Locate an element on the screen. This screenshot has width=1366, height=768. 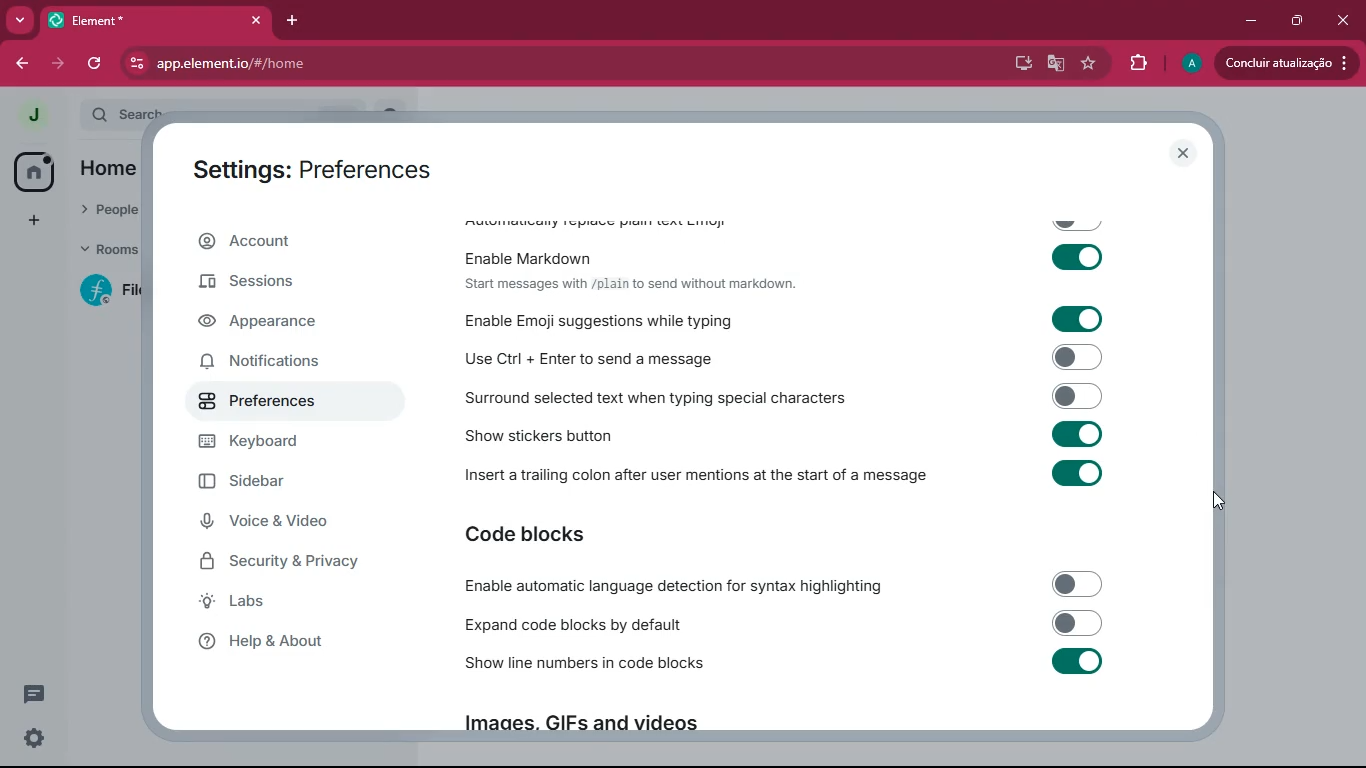
desktop is located at coordinates (1021, 64).